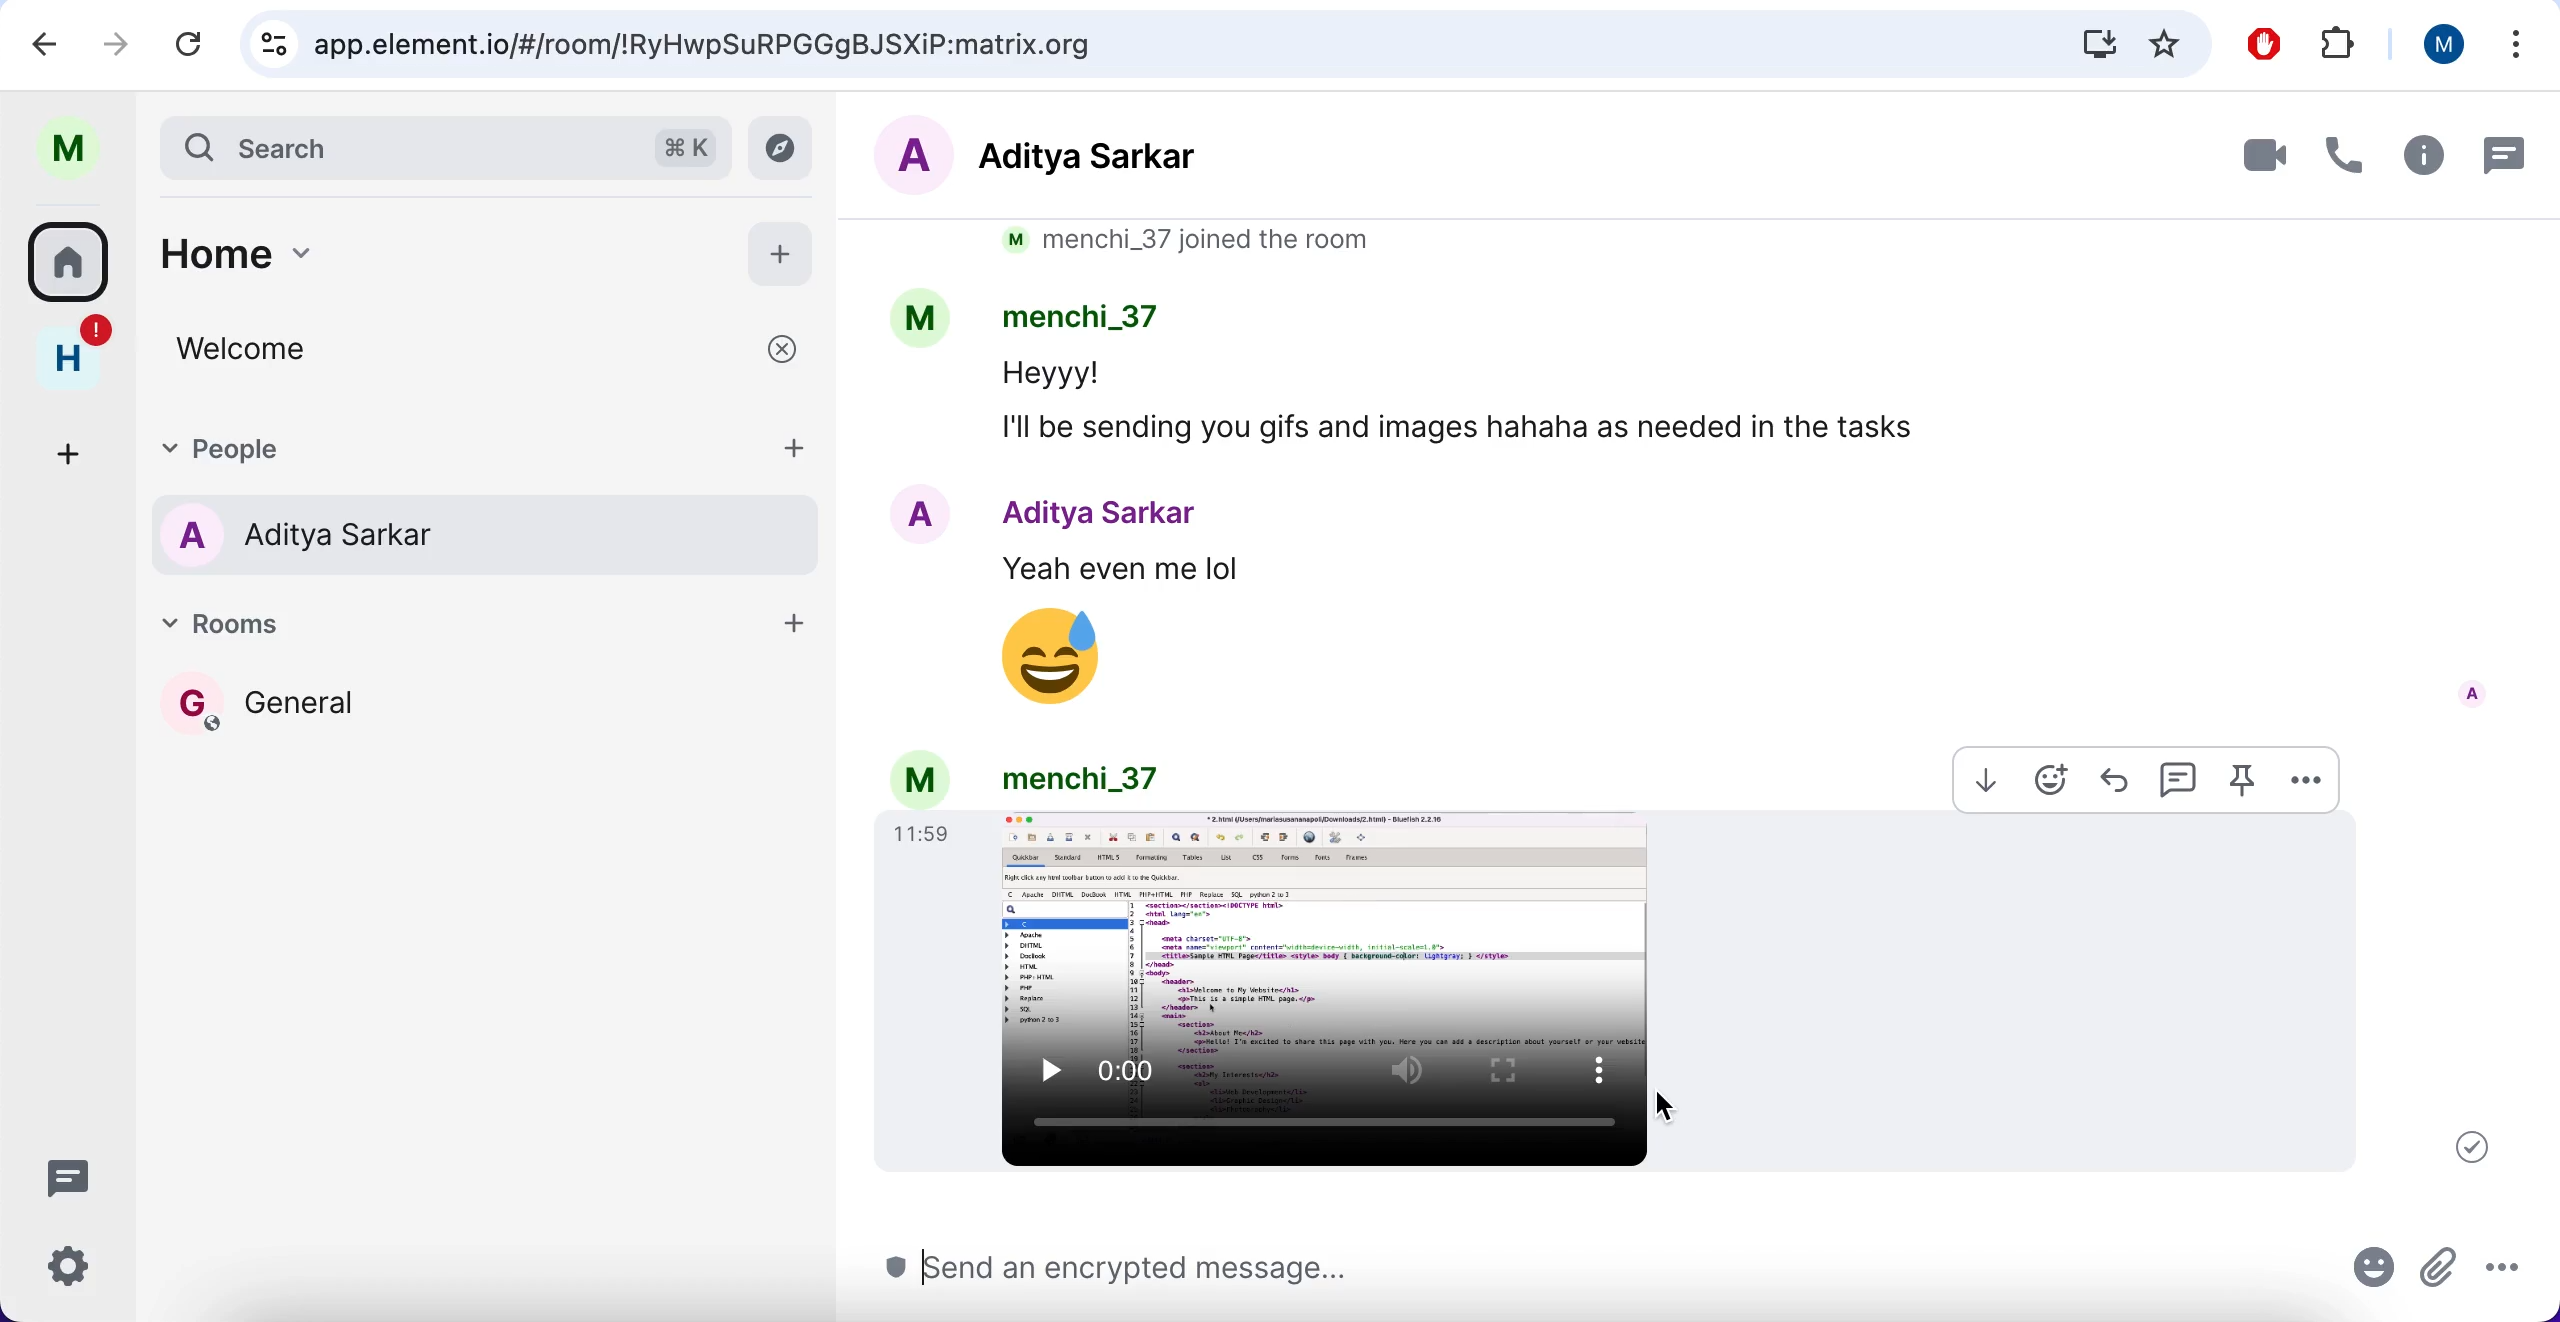  I want to click on options, so click(2514, 46).